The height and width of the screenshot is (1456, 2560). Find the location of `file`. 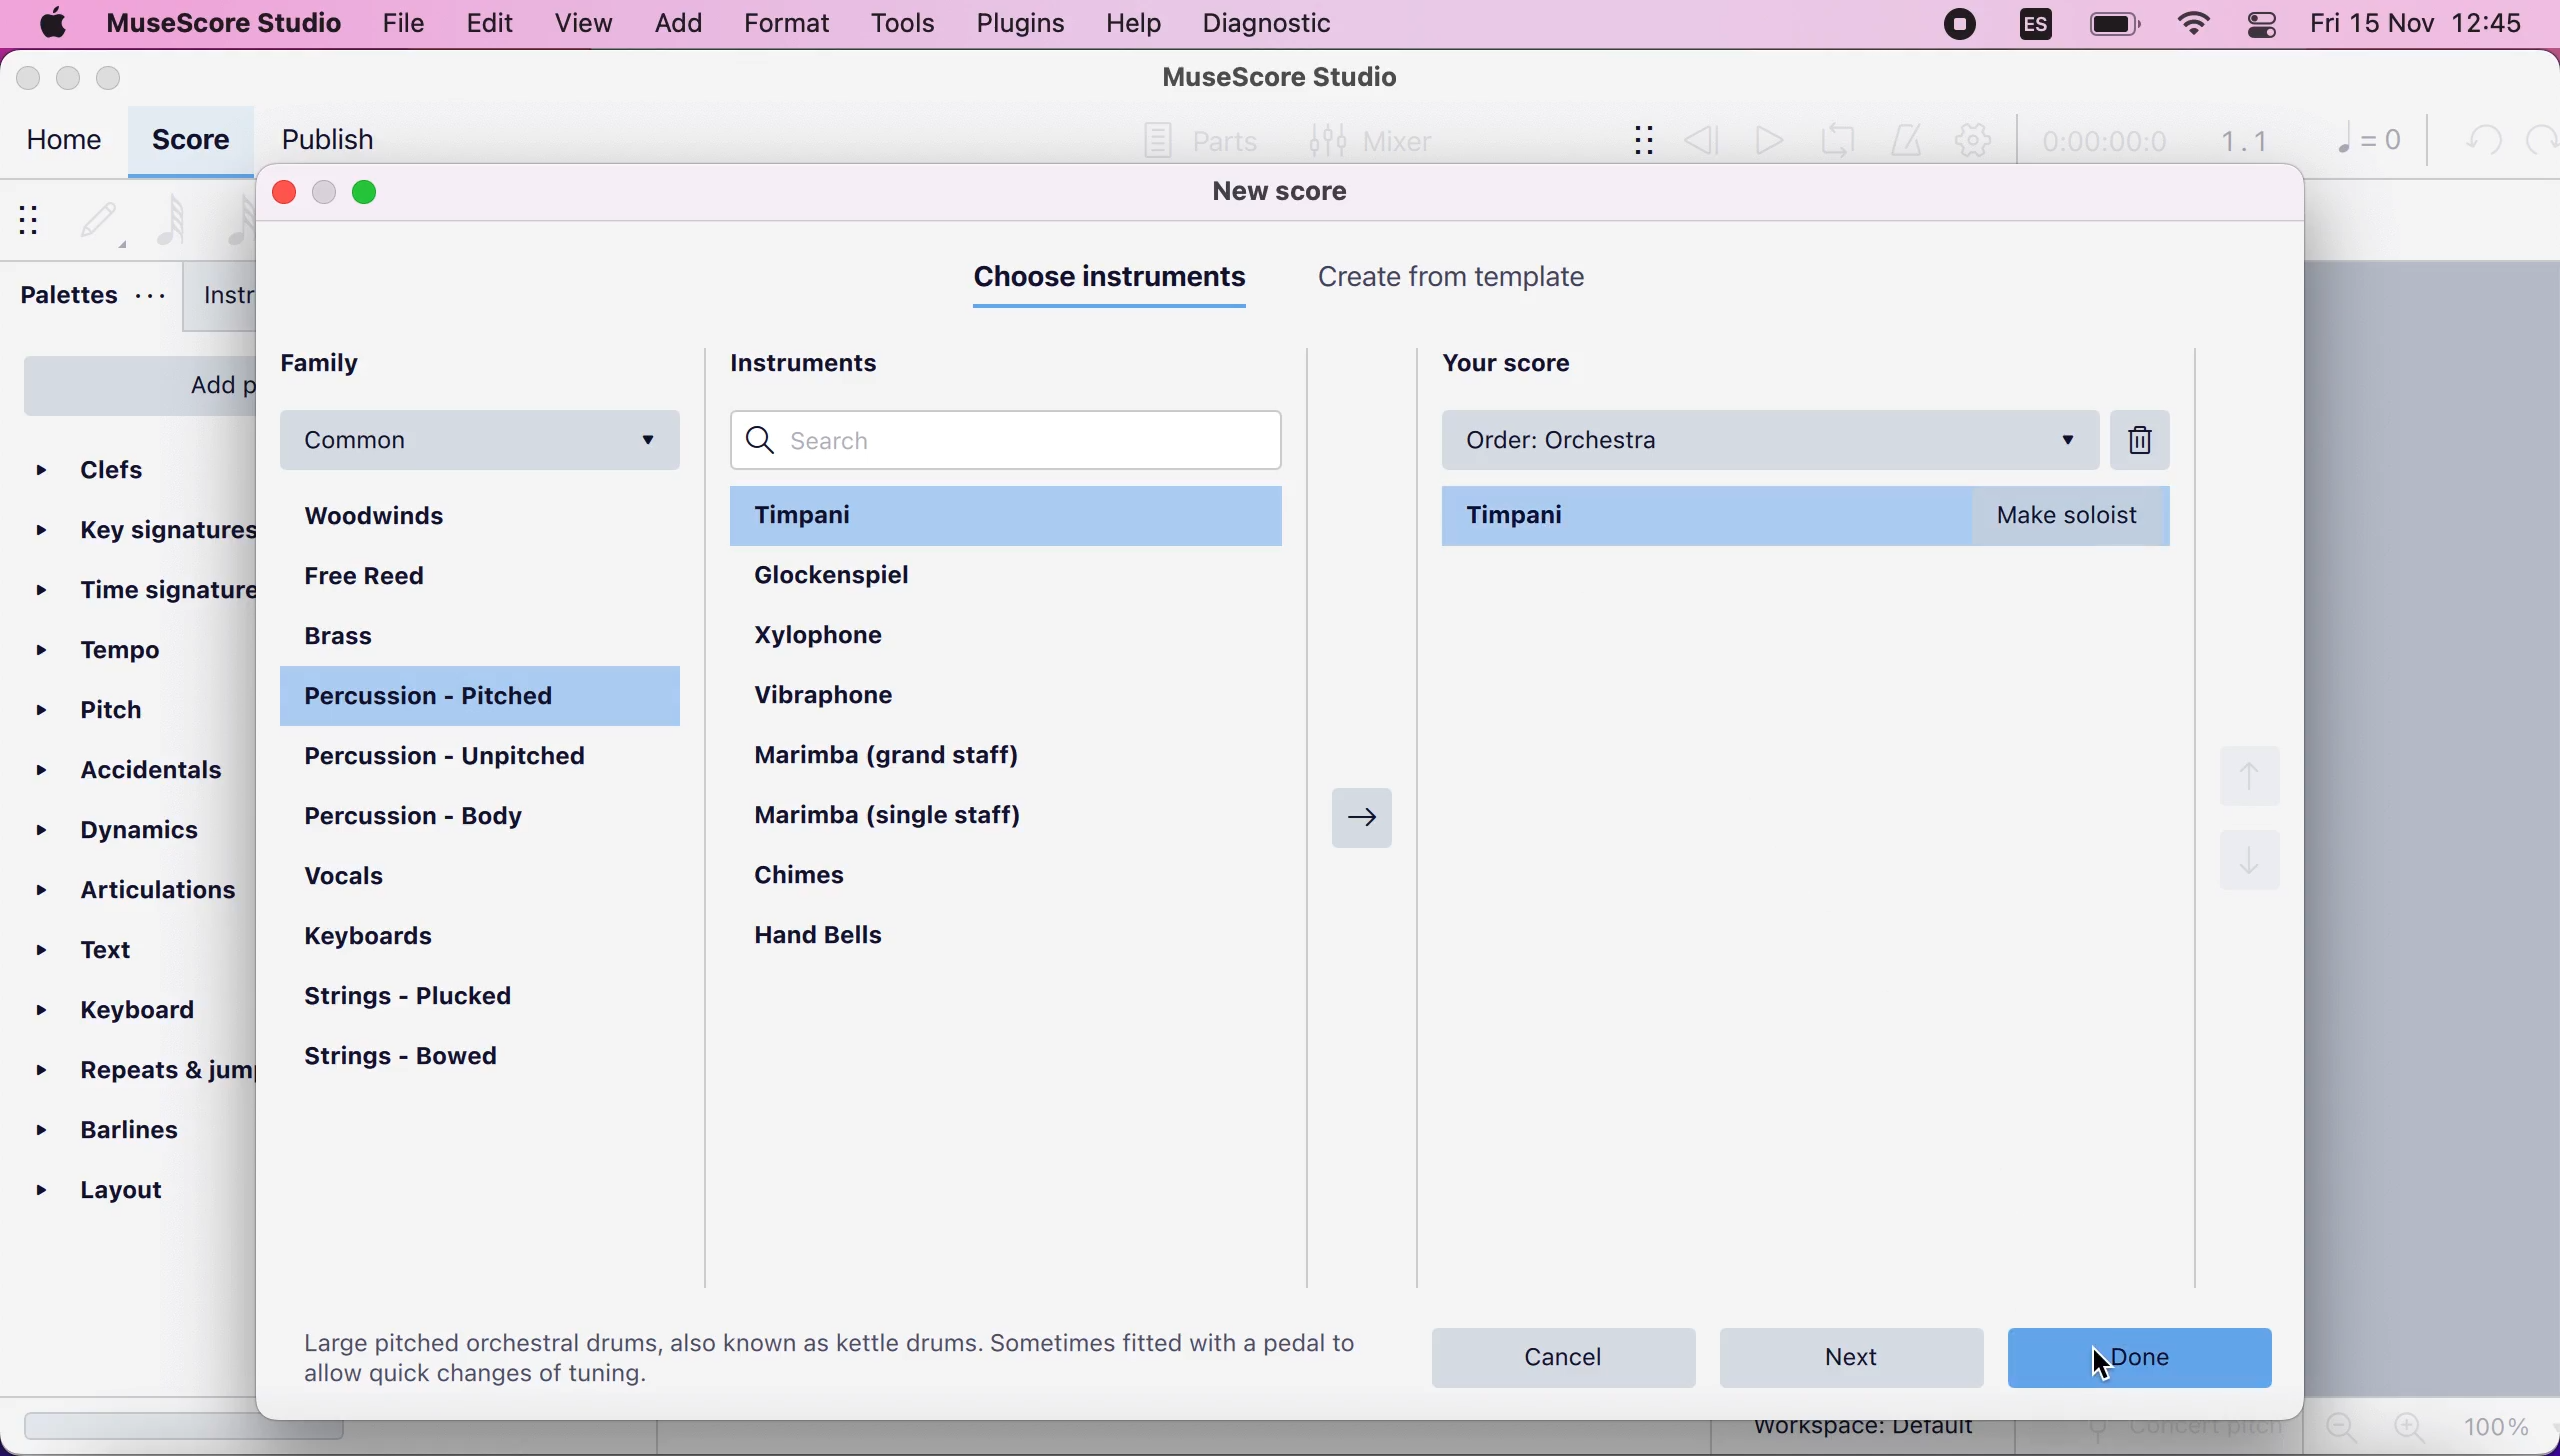

file is located at coordinates (405, 26).